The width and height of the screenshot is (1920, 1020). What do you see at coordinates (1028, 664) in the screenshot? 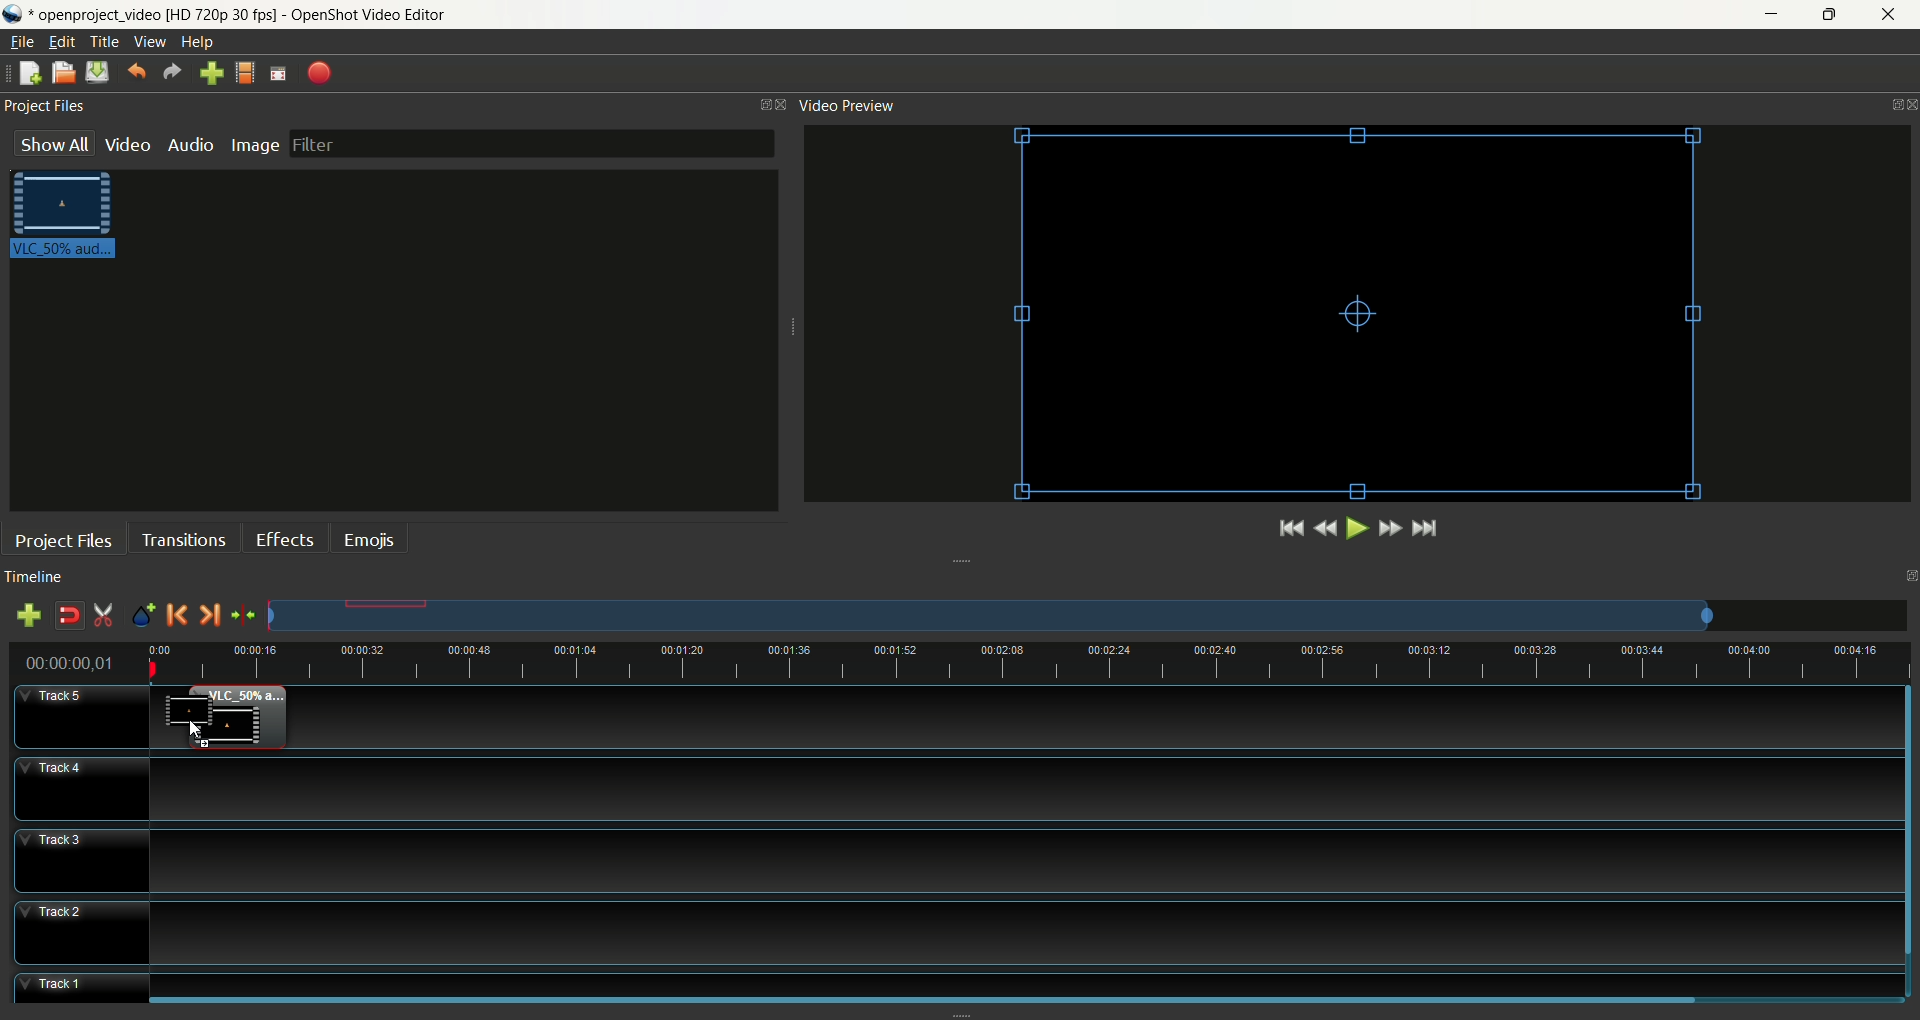
I see `Timeline` at bounding box center [1028, 664].